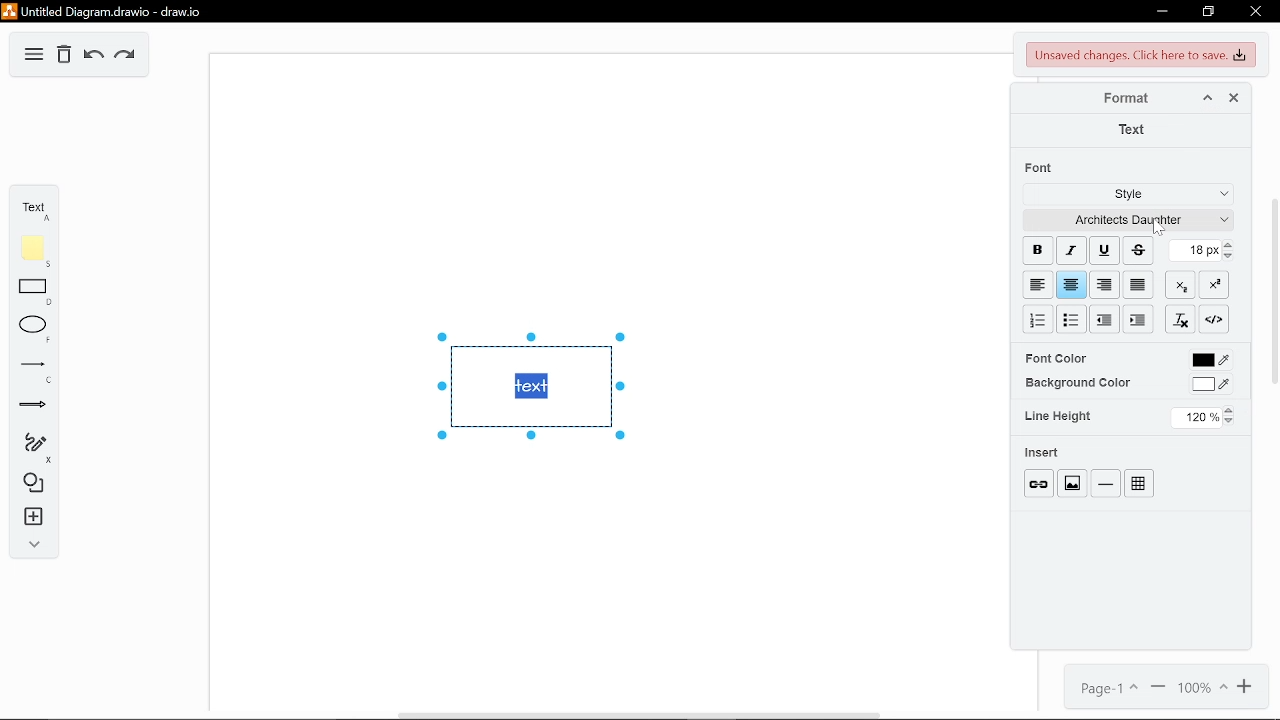 This screenshot has height=720, width=1280. Describe the element at coordinates (64, 55) in the screenshot. I see `delete` at that location.